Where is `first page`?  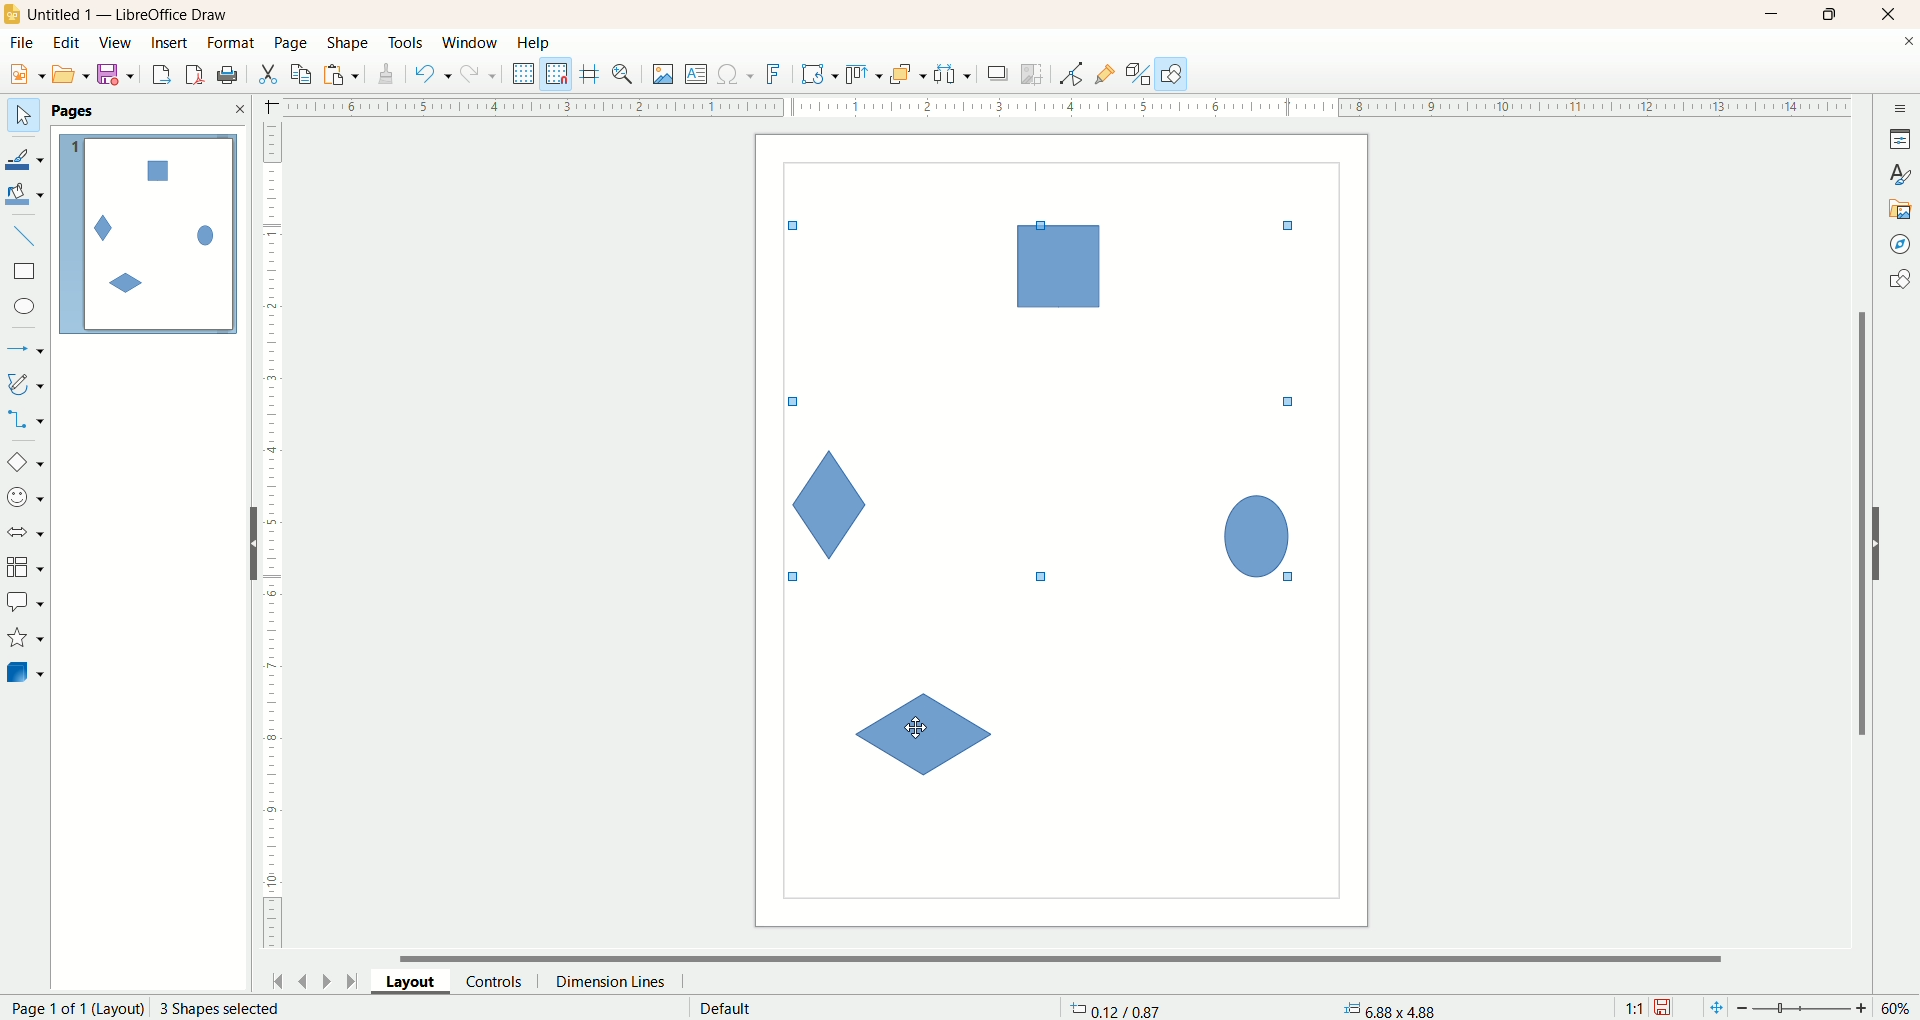
first page is located at coordinates (274, 978).